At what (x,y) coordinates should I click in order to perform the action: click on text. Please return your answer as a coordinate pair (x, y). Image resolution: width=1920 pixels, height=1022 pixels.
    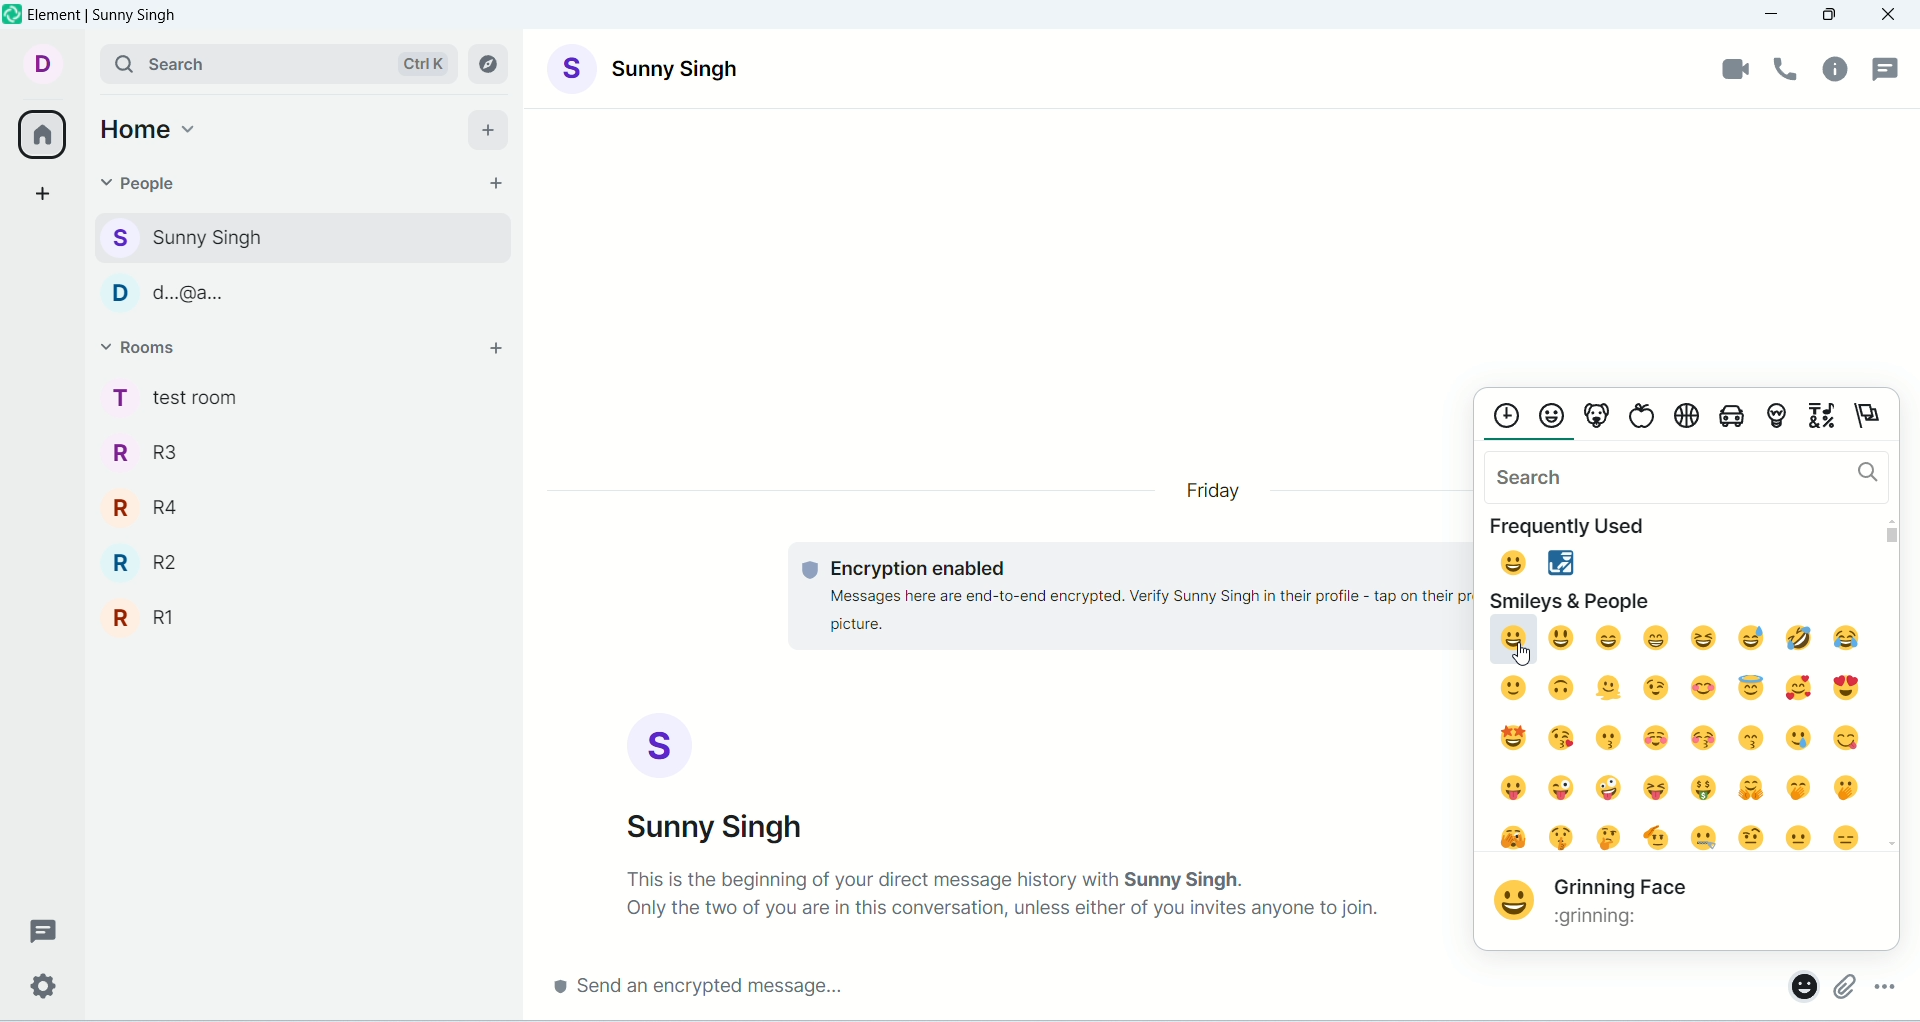
    Looking at the image, I should click on (1005, 894).